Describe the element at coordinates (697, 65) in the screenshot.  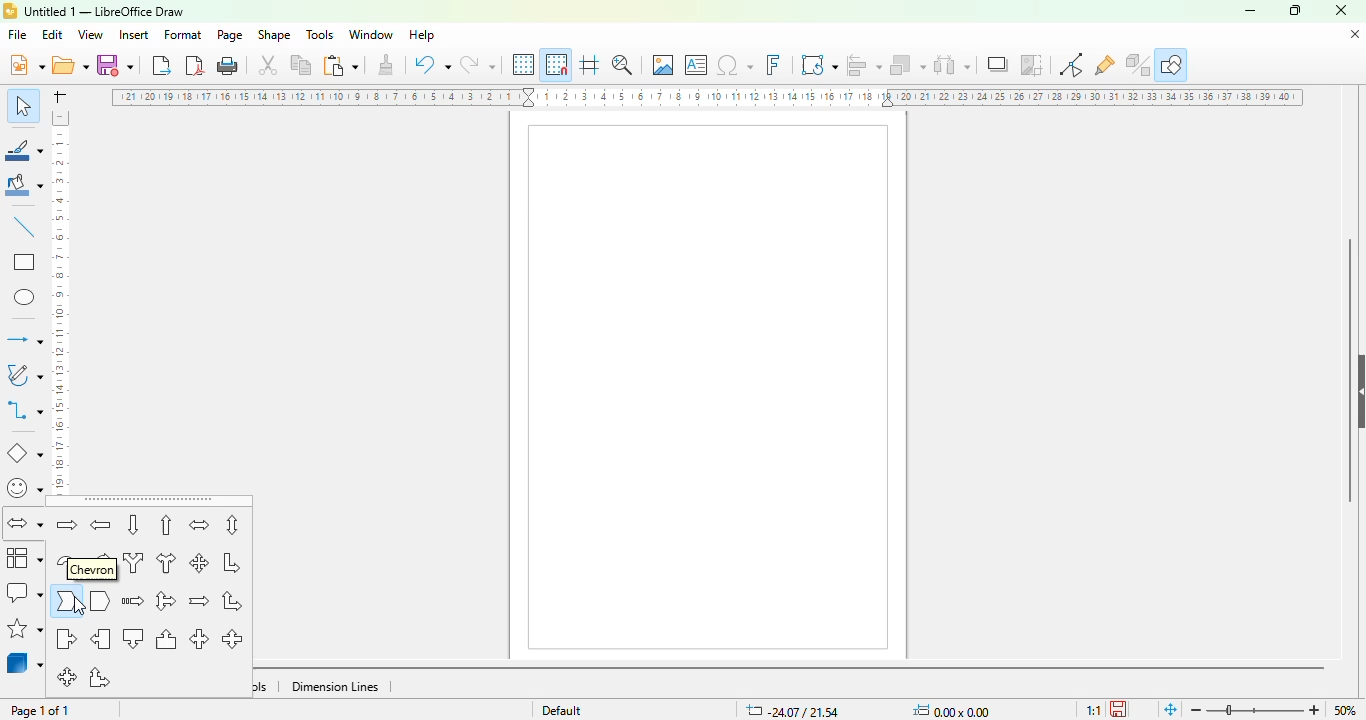
I see `insert text box` at that location.